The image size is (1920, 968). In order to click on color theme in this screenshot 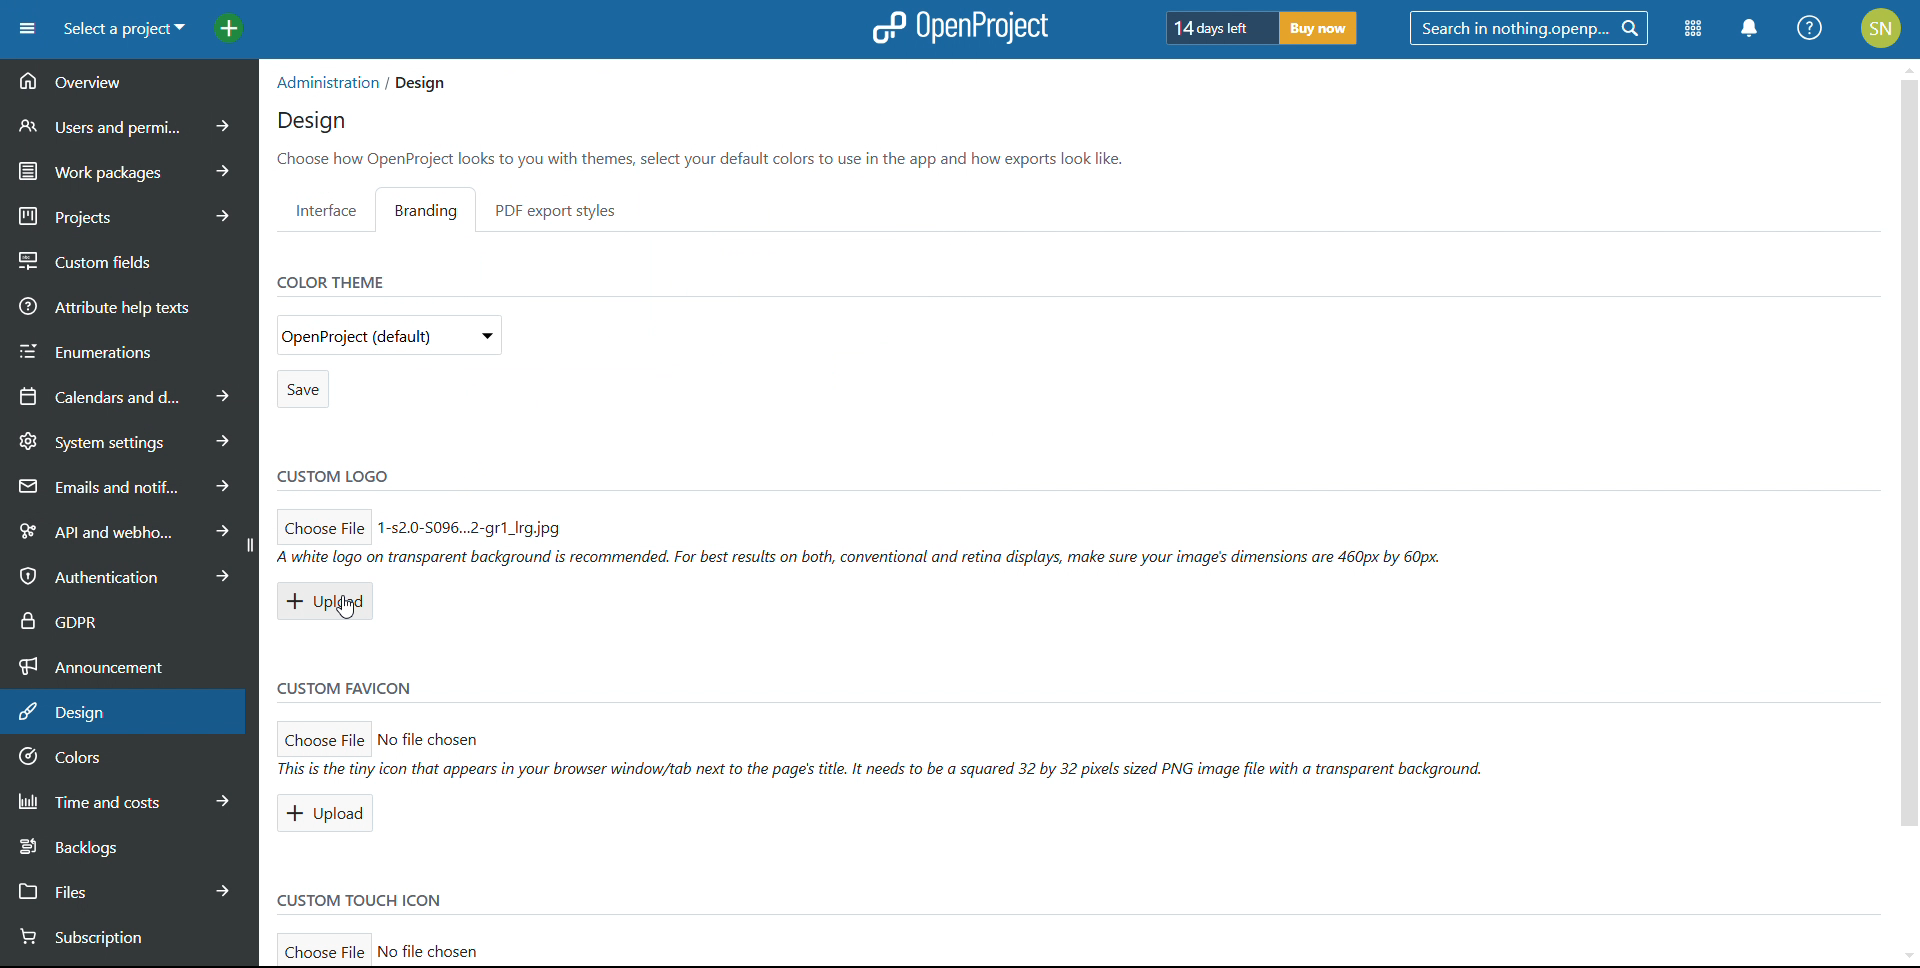, I will do `click(328, 281)`.